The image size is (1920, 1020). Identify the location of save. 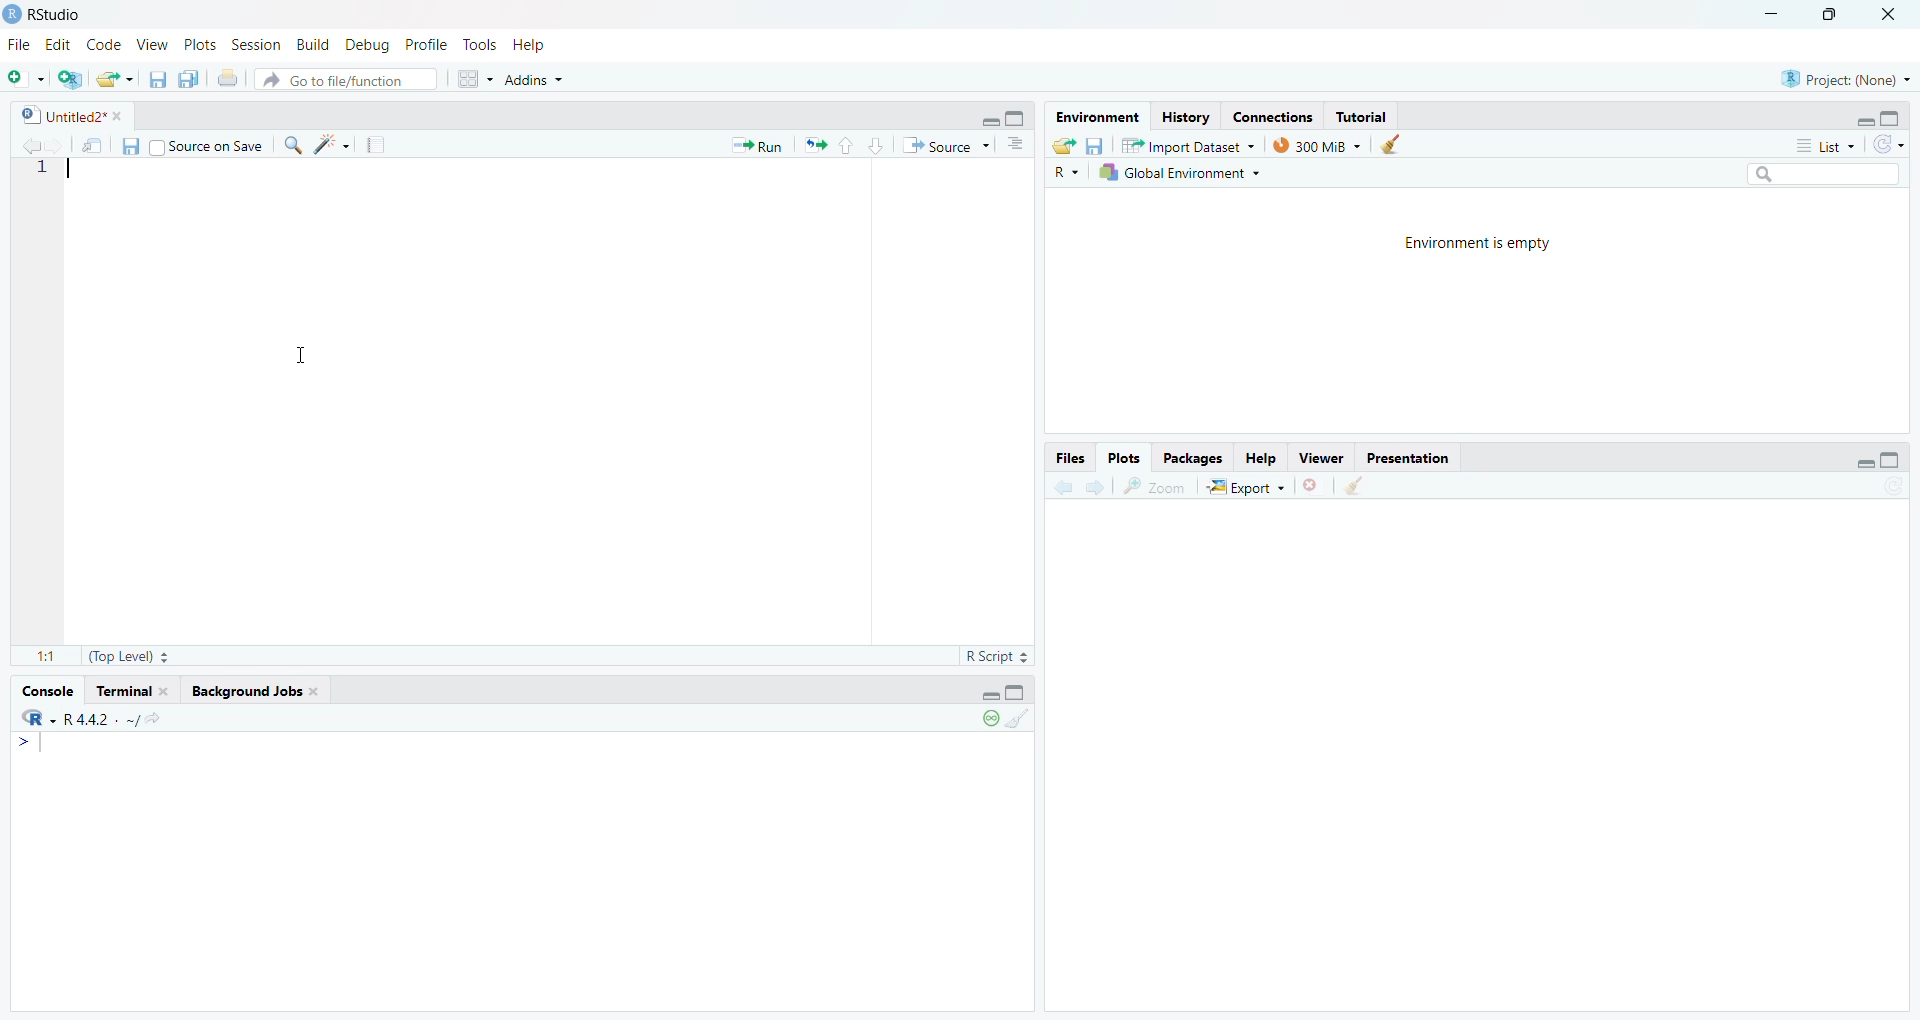
(129, 146).